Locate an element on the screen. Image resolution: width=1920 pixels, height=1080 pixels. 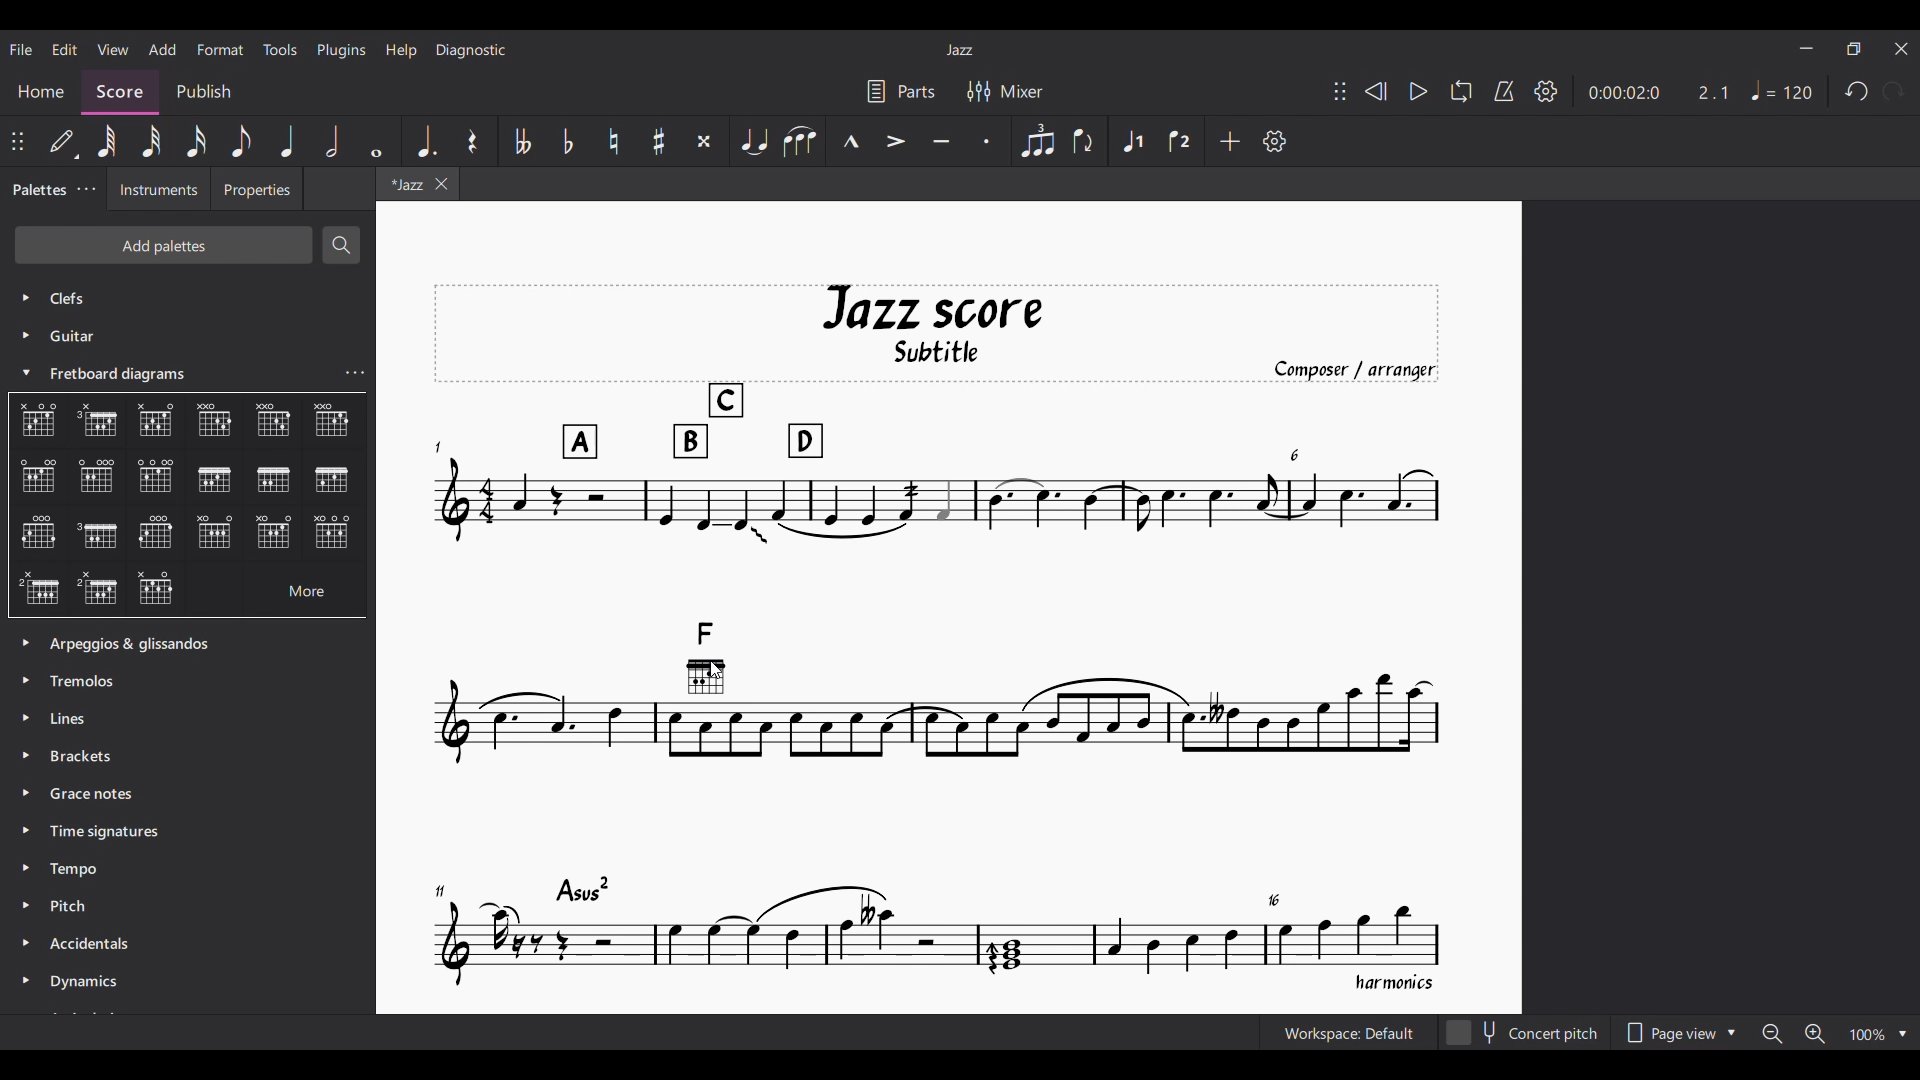
Tools menu is located at coordinates (279, 49).